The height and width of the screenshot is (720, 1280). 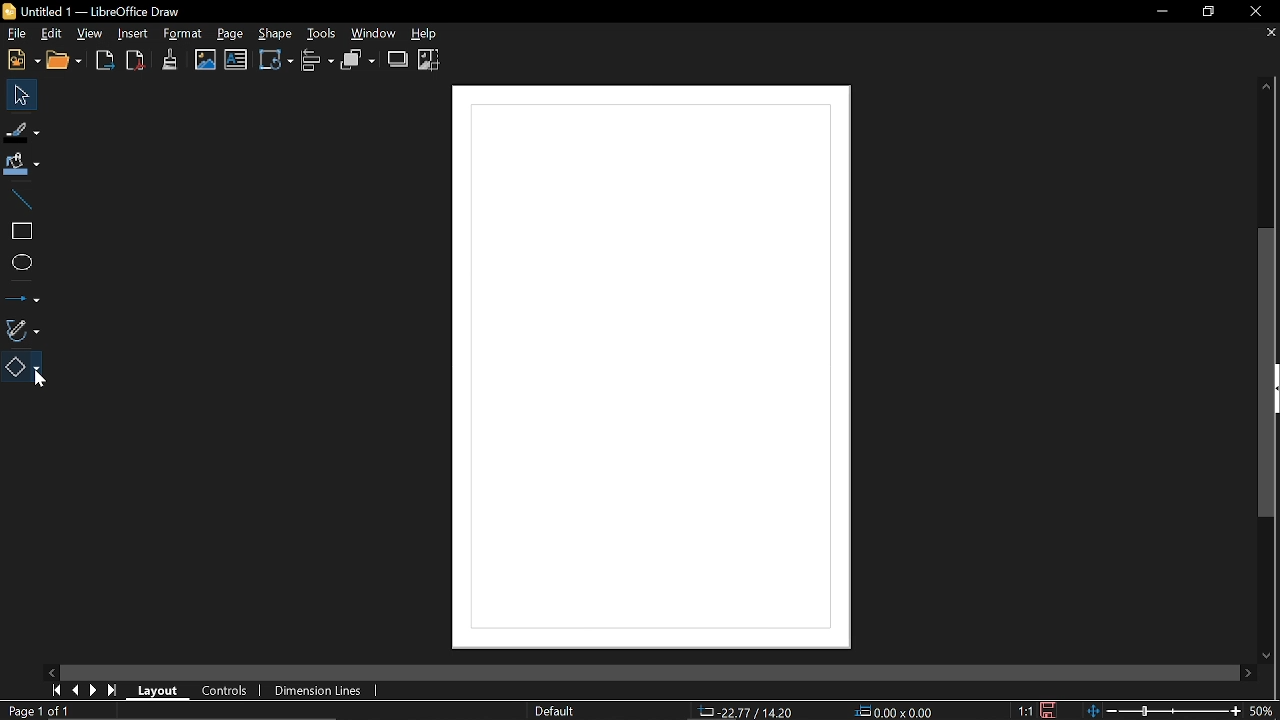 What do you see at coordinates (22, 165) in the screenshot?
I see `Fill color` at bounding box center [22, 165].